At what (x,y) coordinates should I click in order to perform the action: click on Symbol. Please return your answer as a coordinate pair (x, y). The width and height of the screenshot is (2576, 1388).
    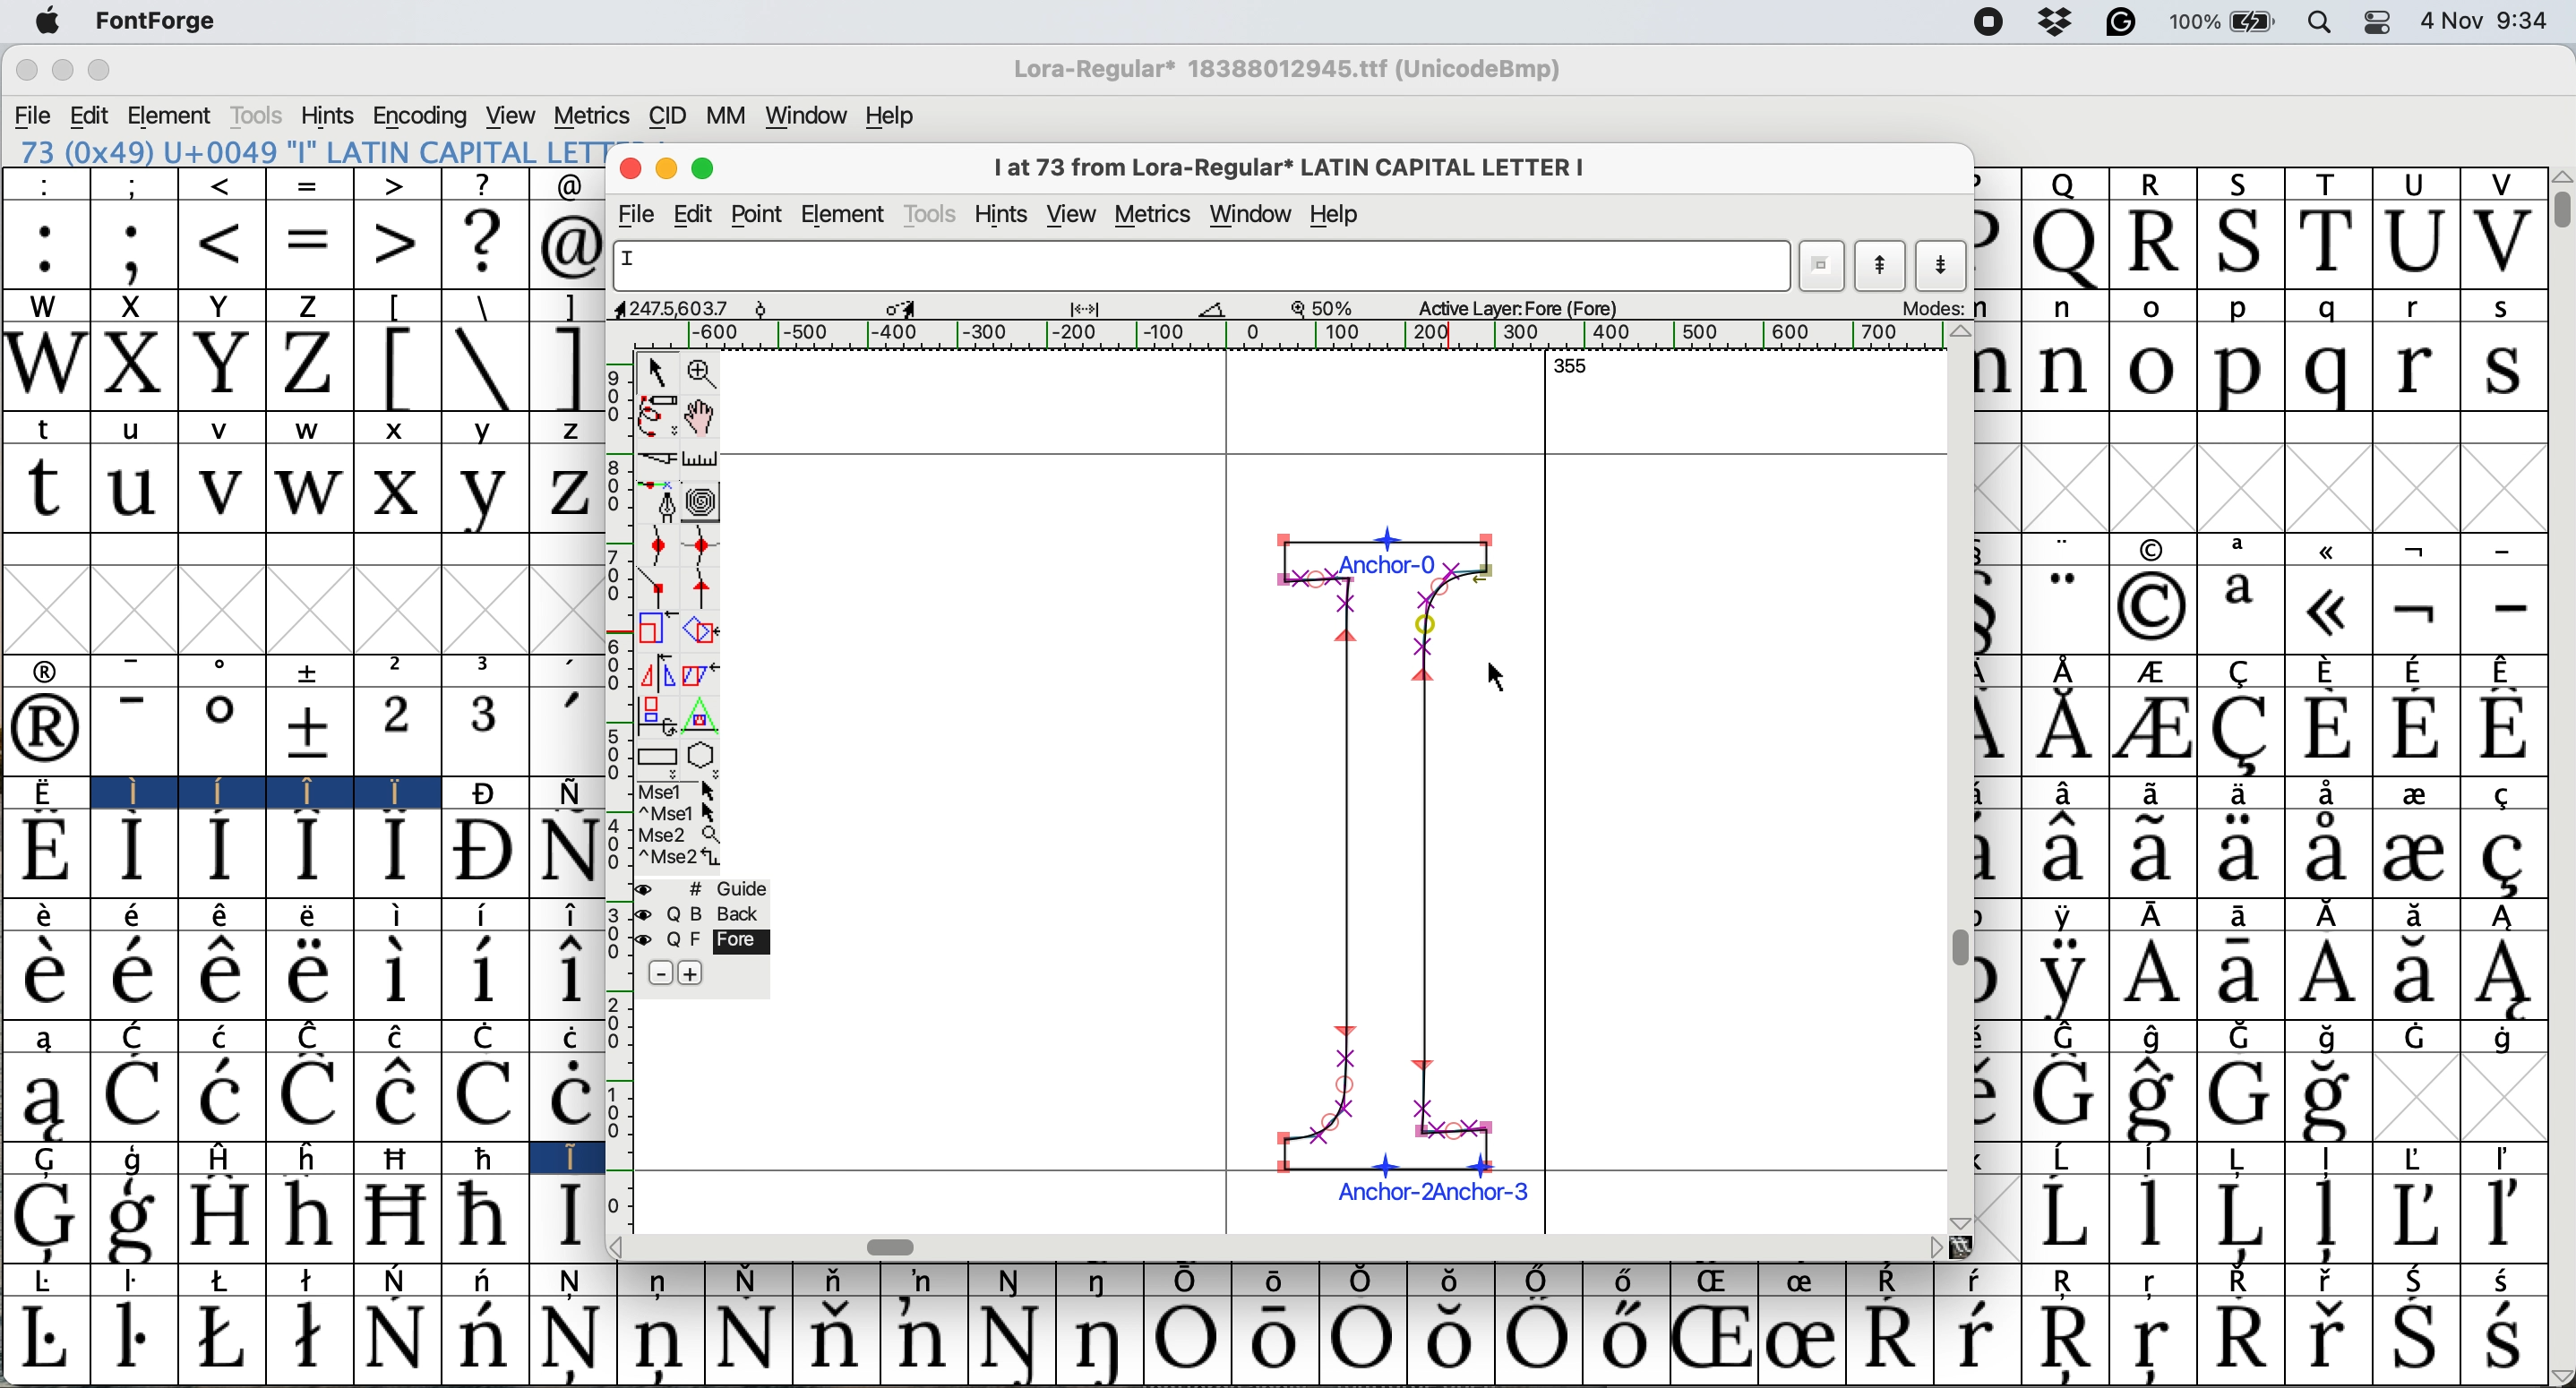
    Looking at the image, I should click on (2509, 1158).